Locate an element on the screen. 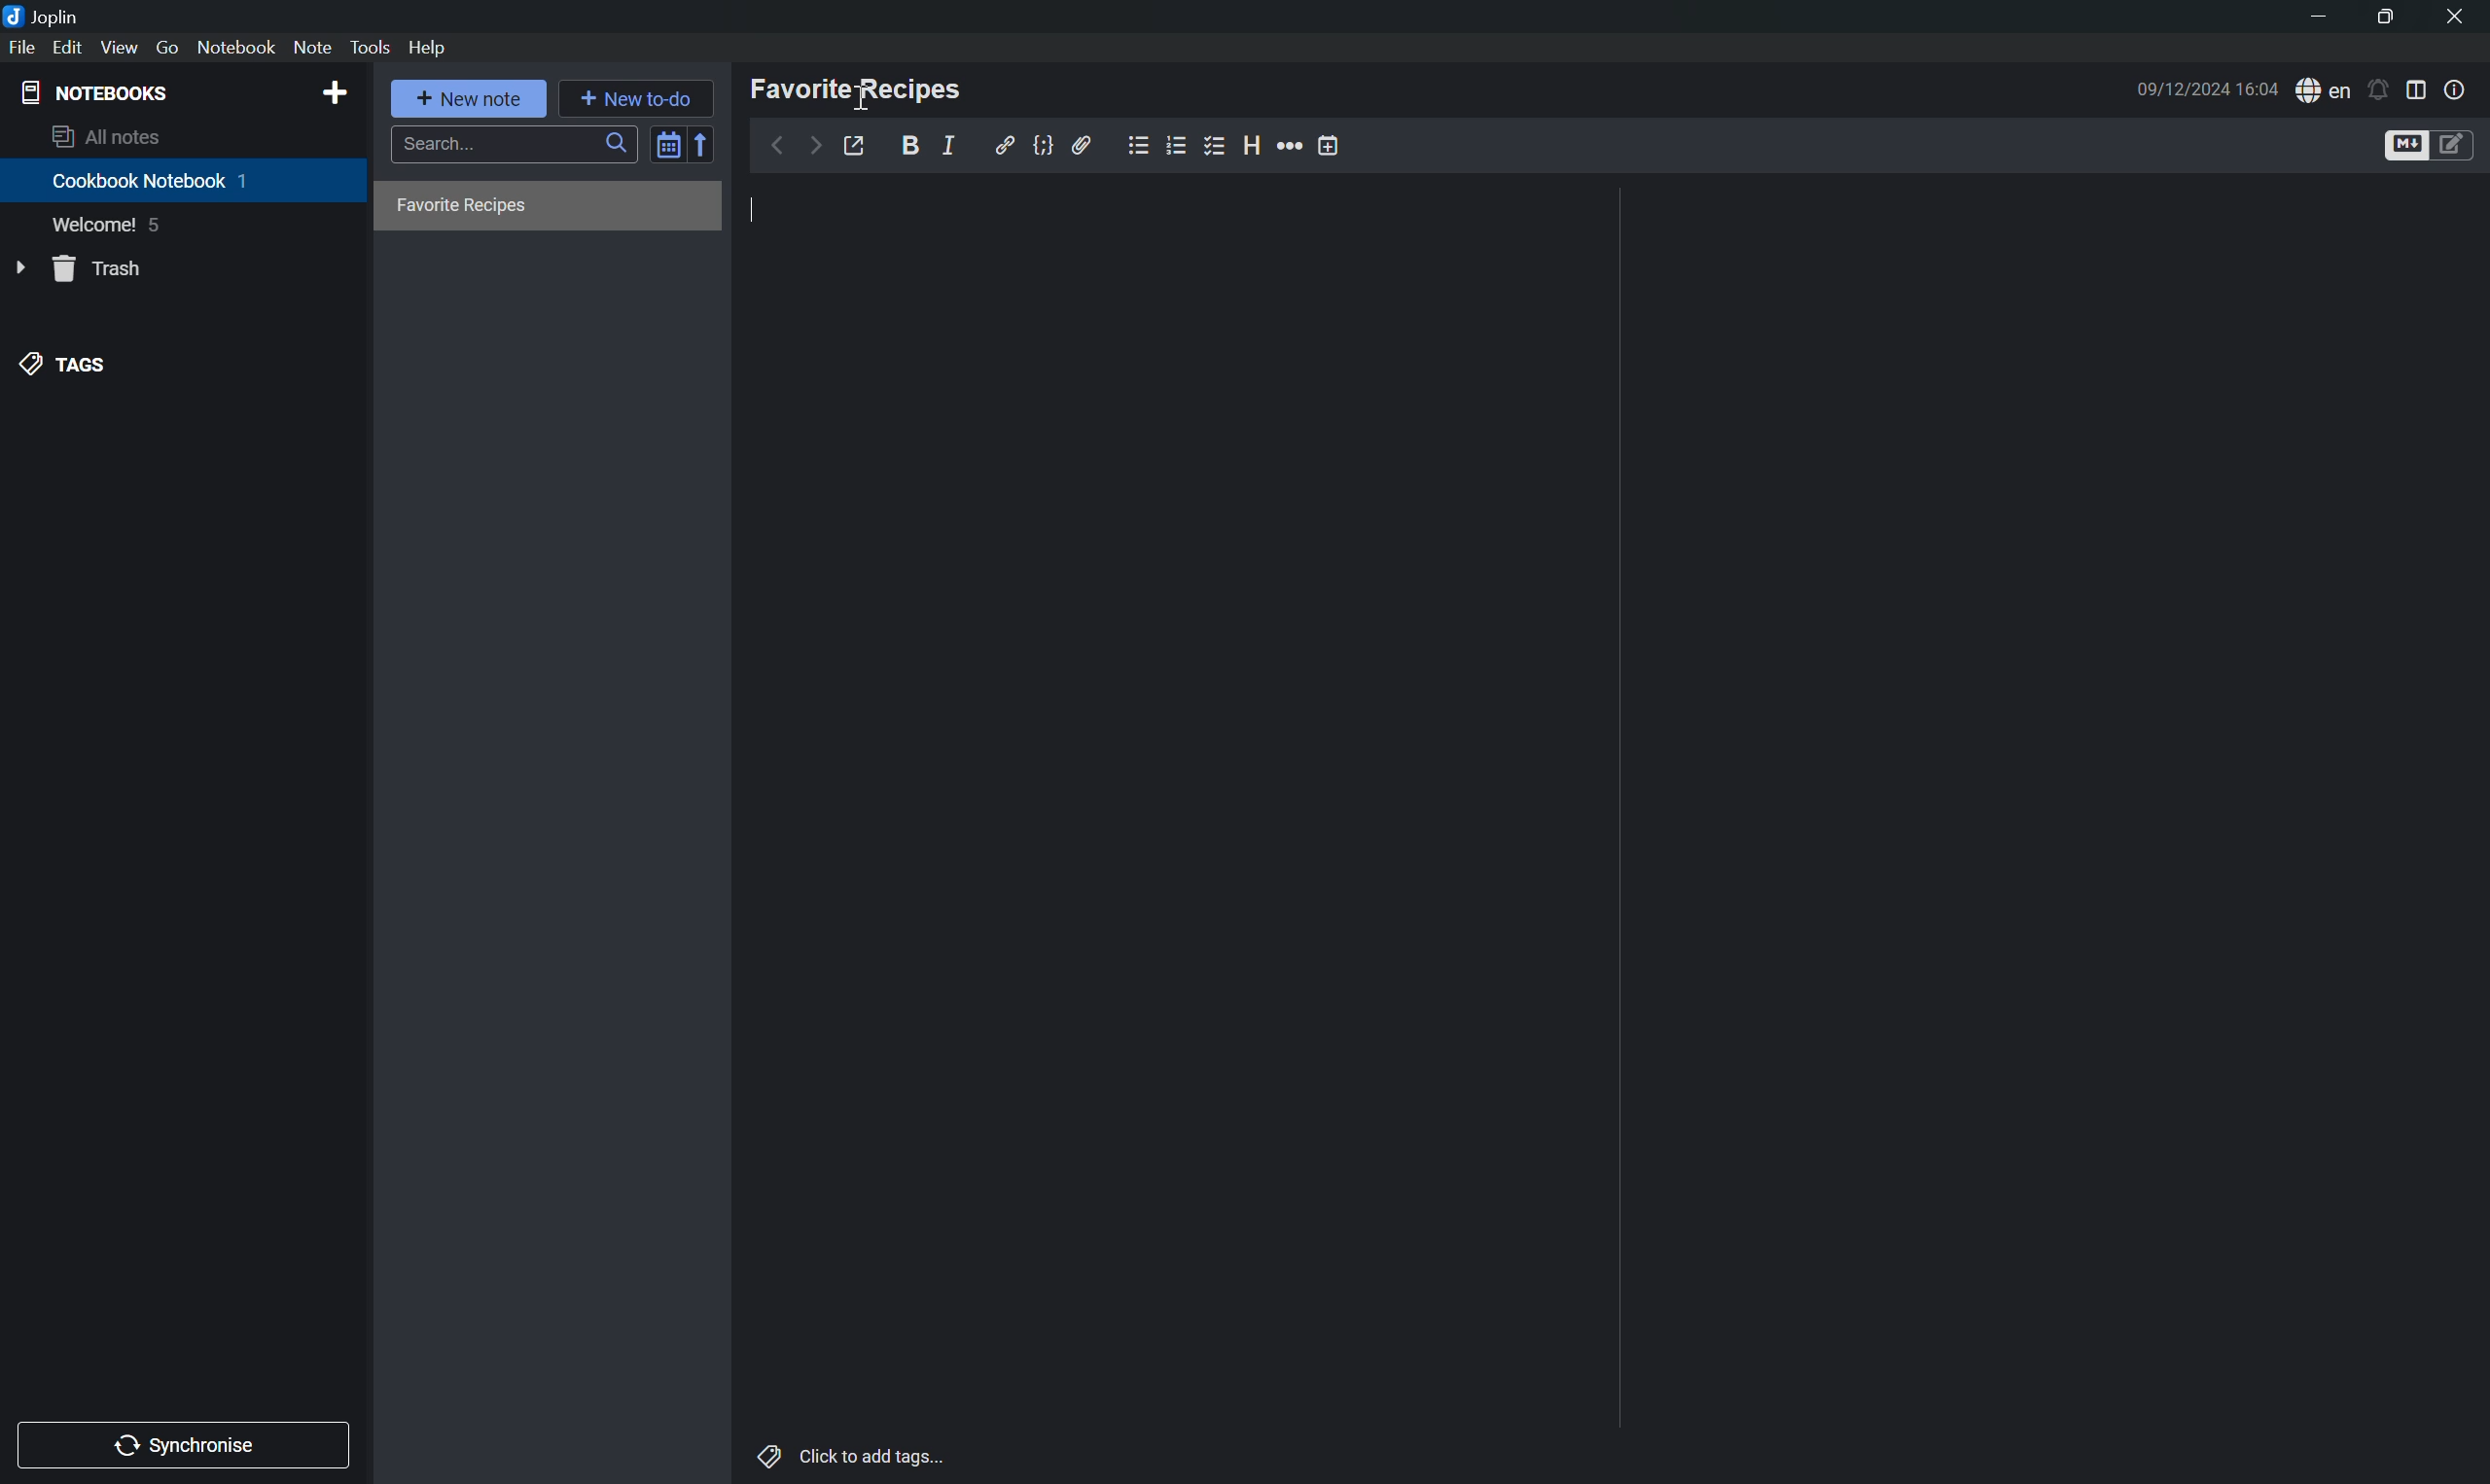 The width and height of the screenshot is (2490, 1484). Help is located at coordinates (430, 50).